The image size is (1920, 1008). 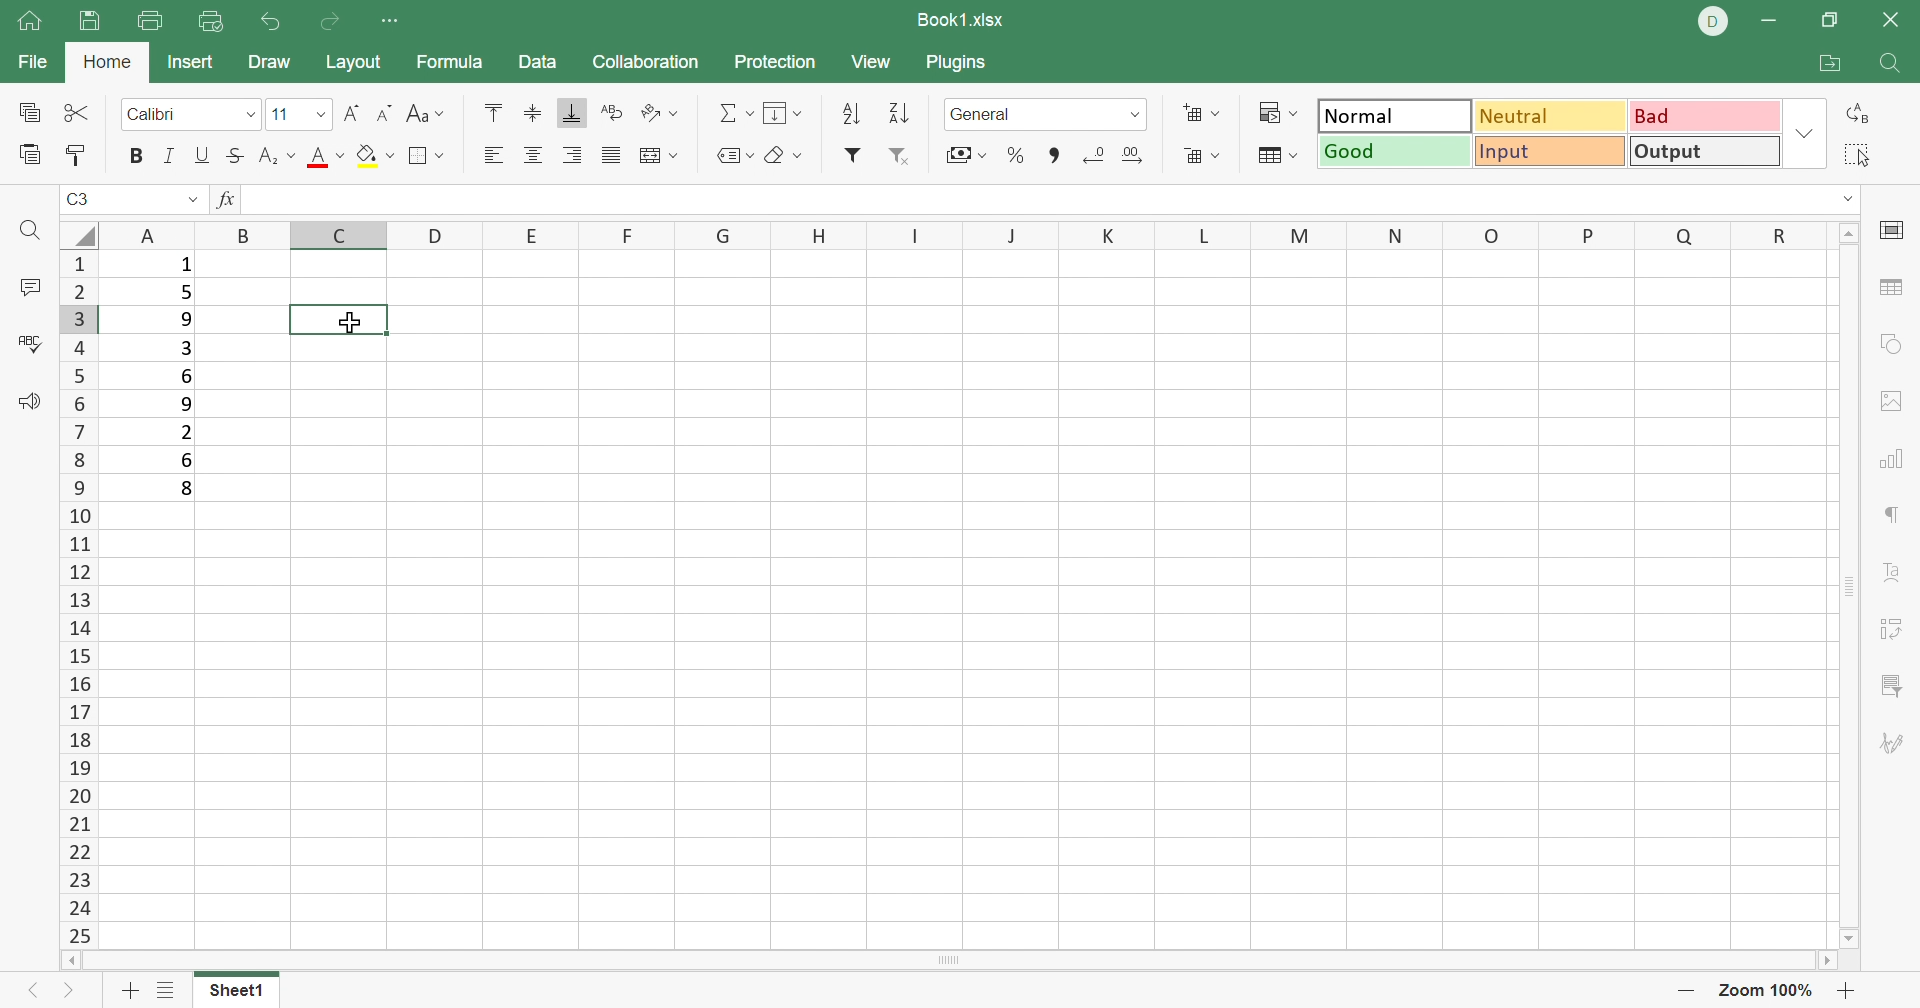 I want to click on Percent style, so click(x=1013, y=155).